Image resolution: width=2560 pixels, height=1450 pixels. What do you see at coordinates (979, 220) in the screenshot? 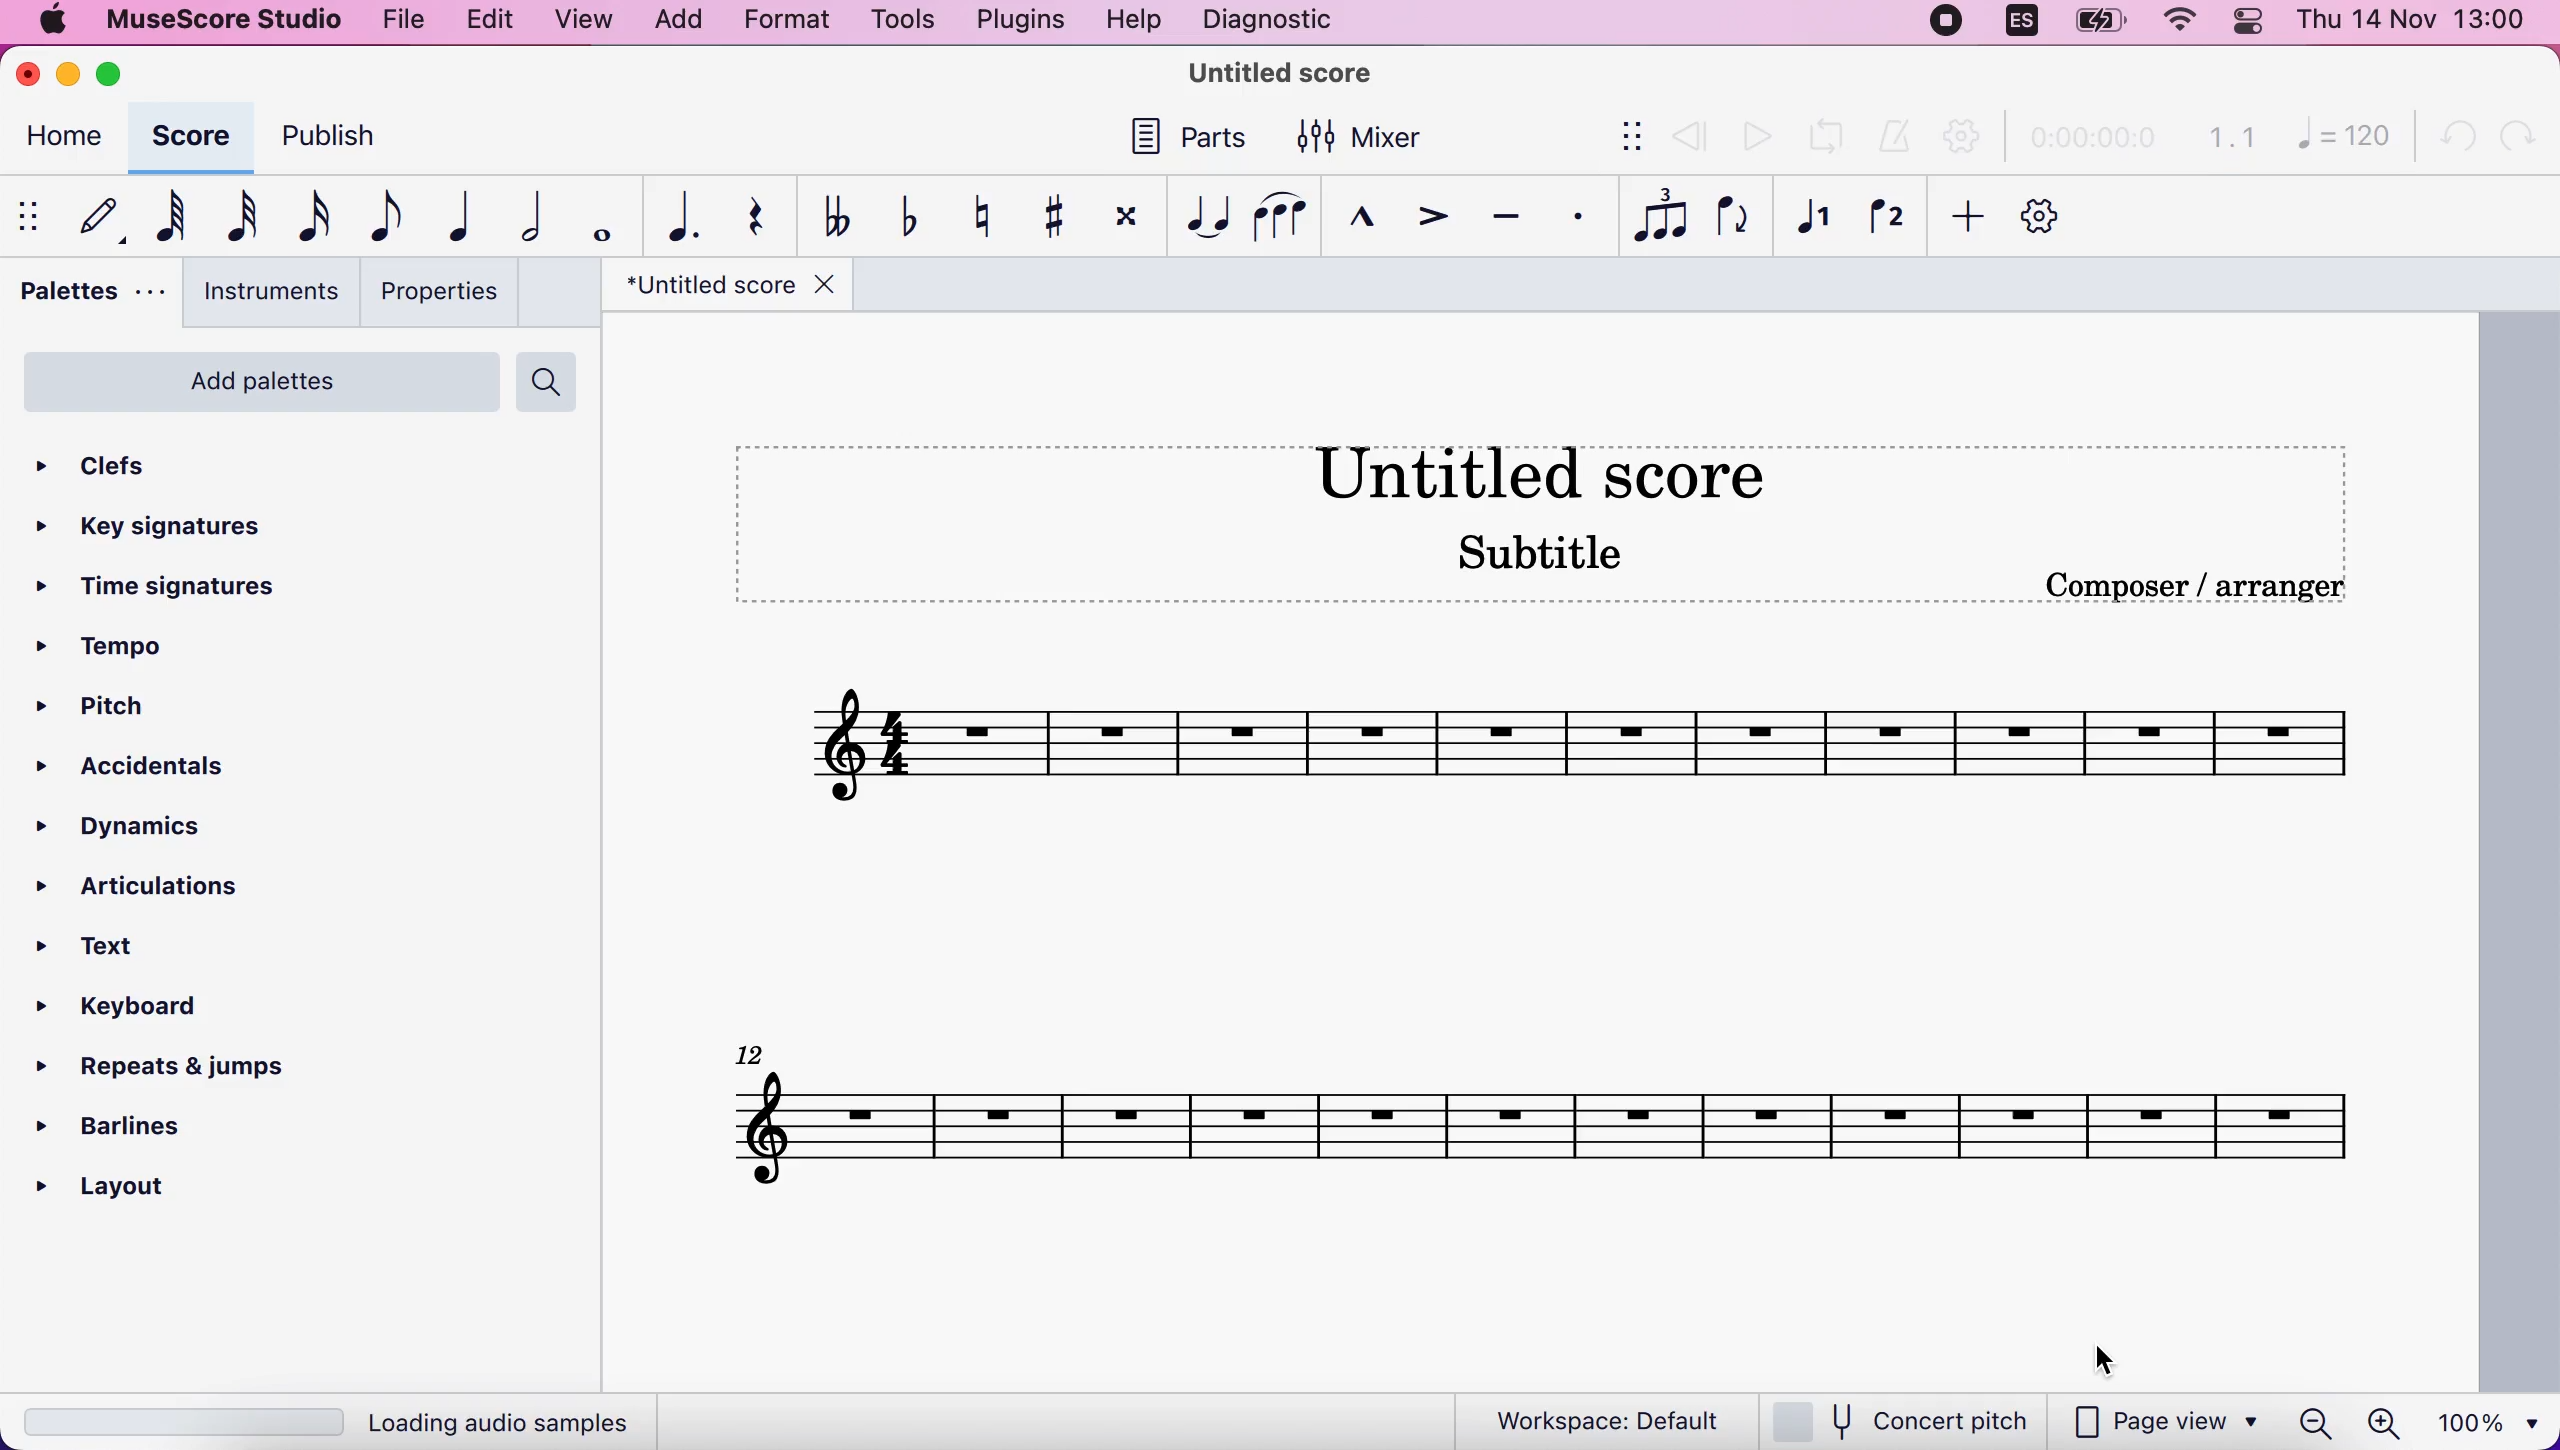
I see `toggle natural` at bounding box center [979, 220].